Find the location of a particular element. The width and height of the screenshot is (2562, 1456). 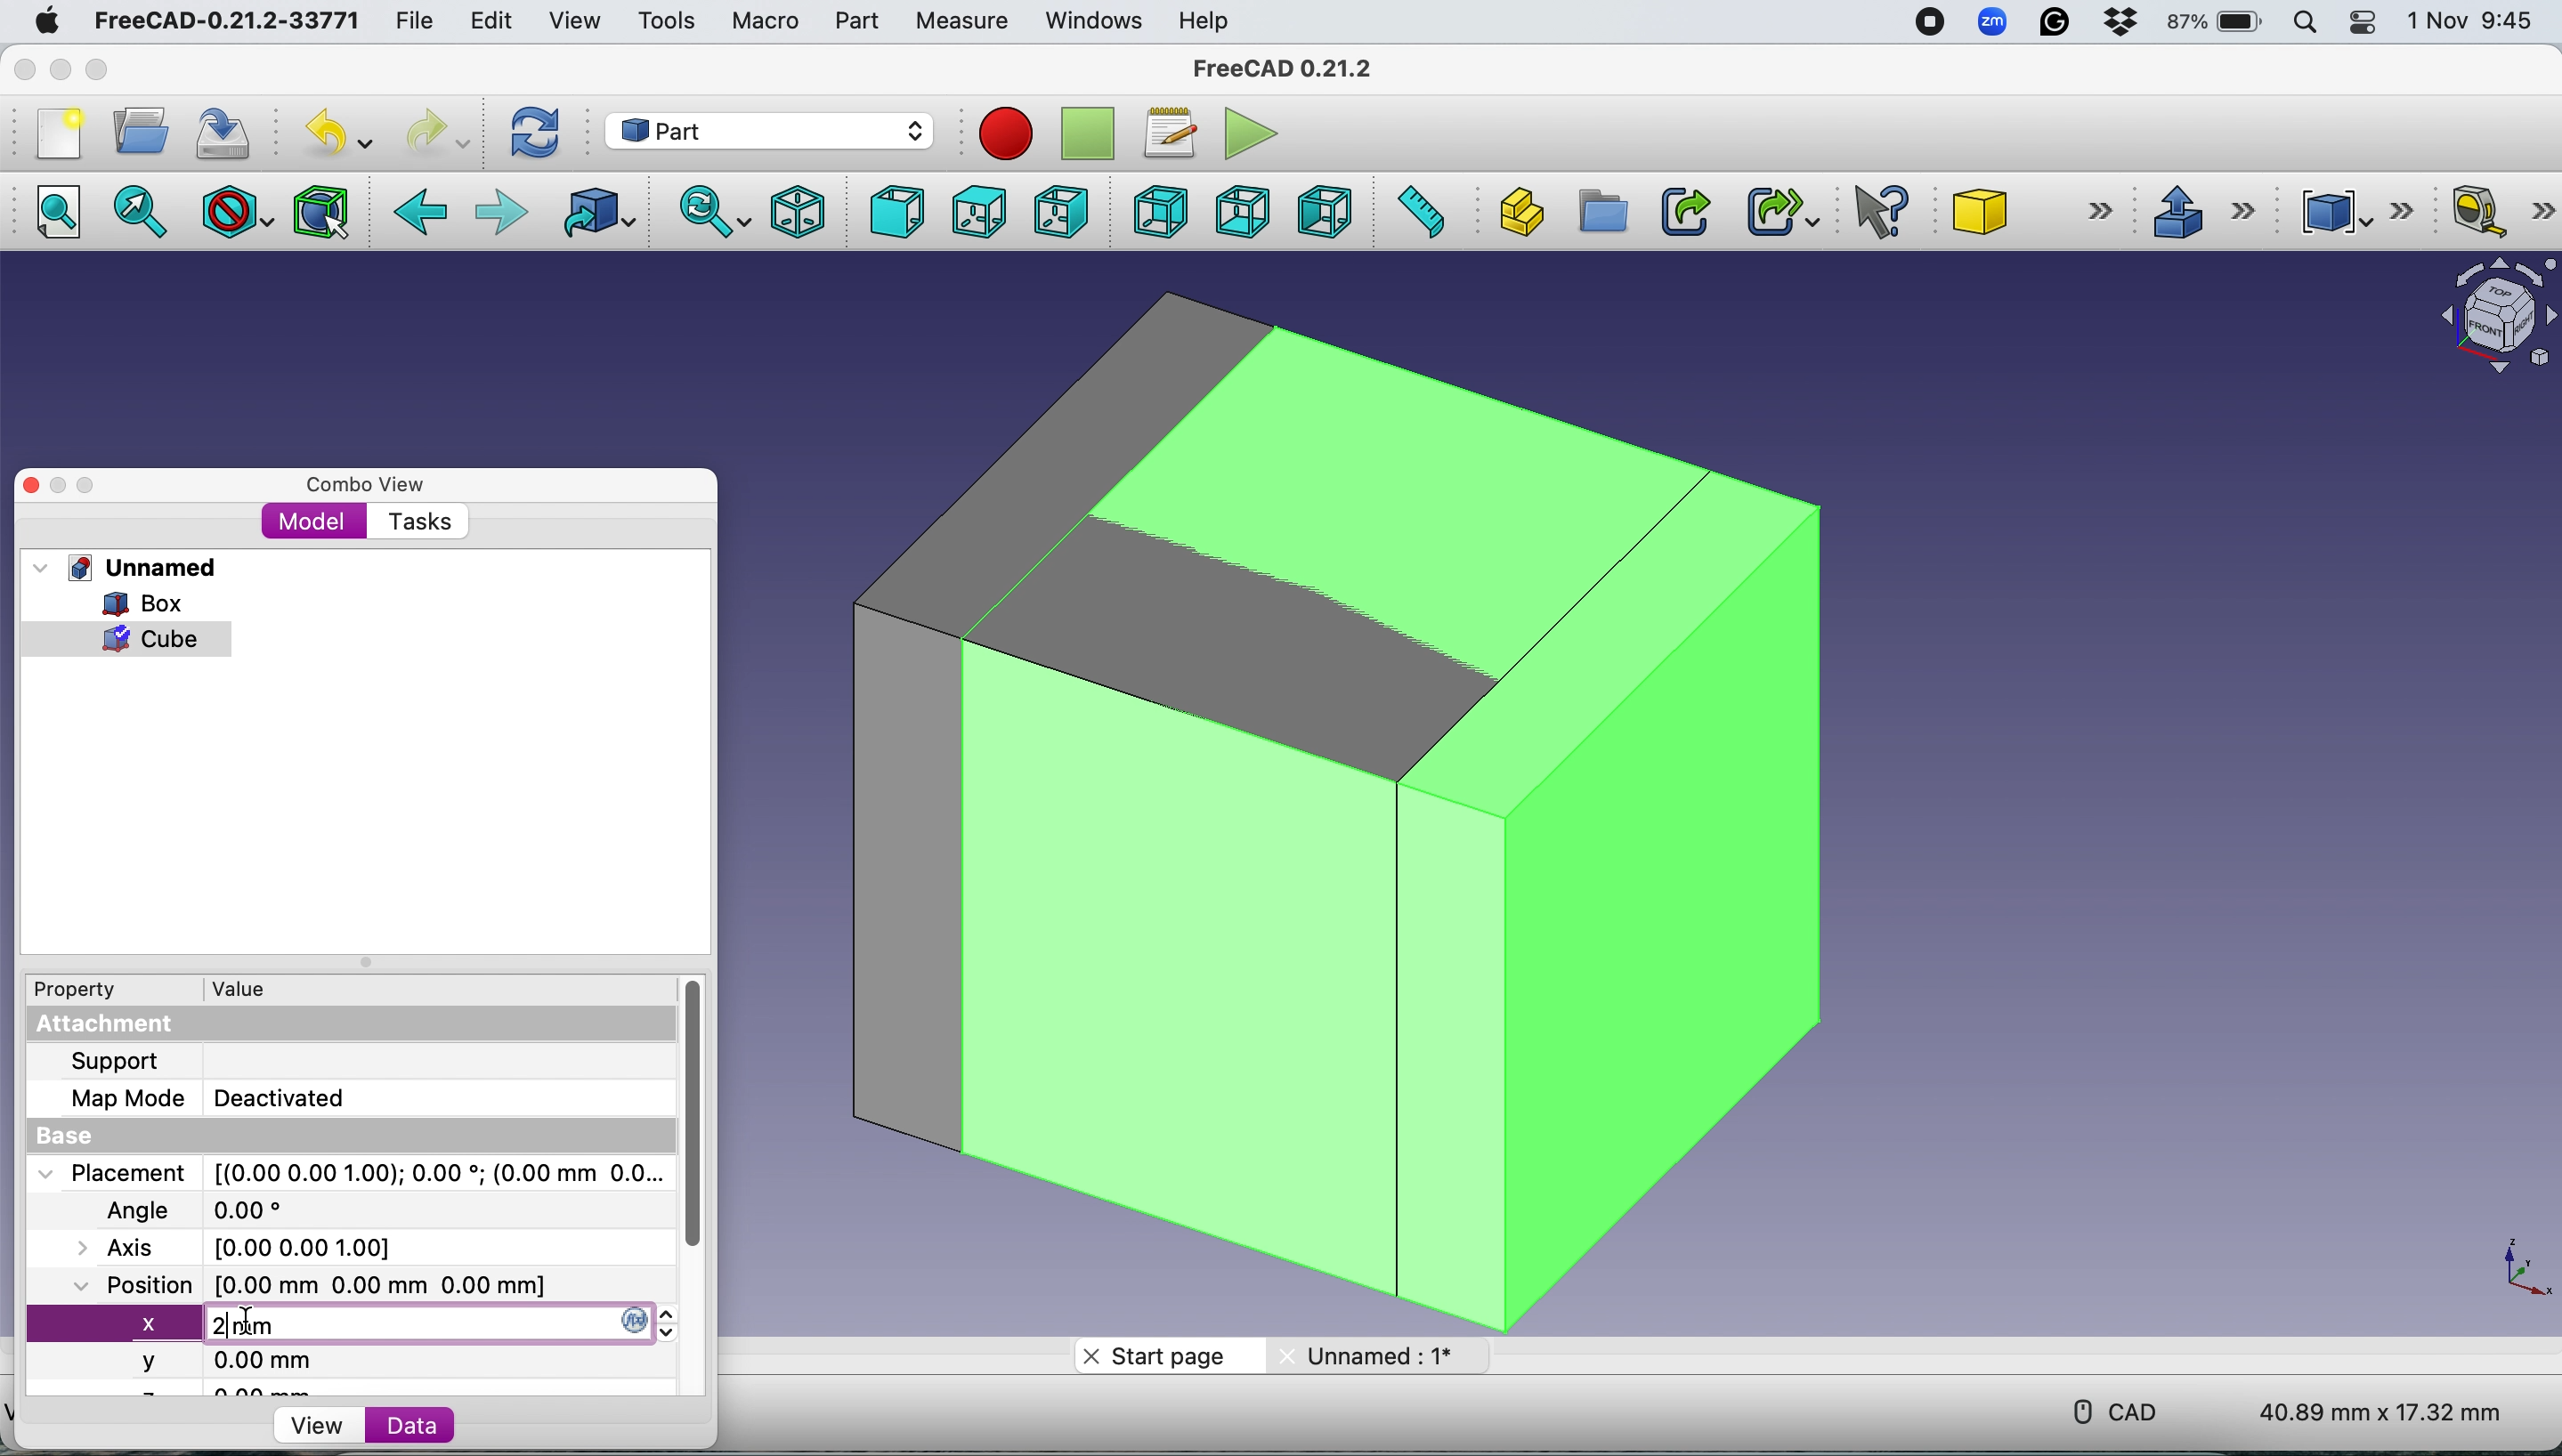

Support is located at coordinates (114, 1059).